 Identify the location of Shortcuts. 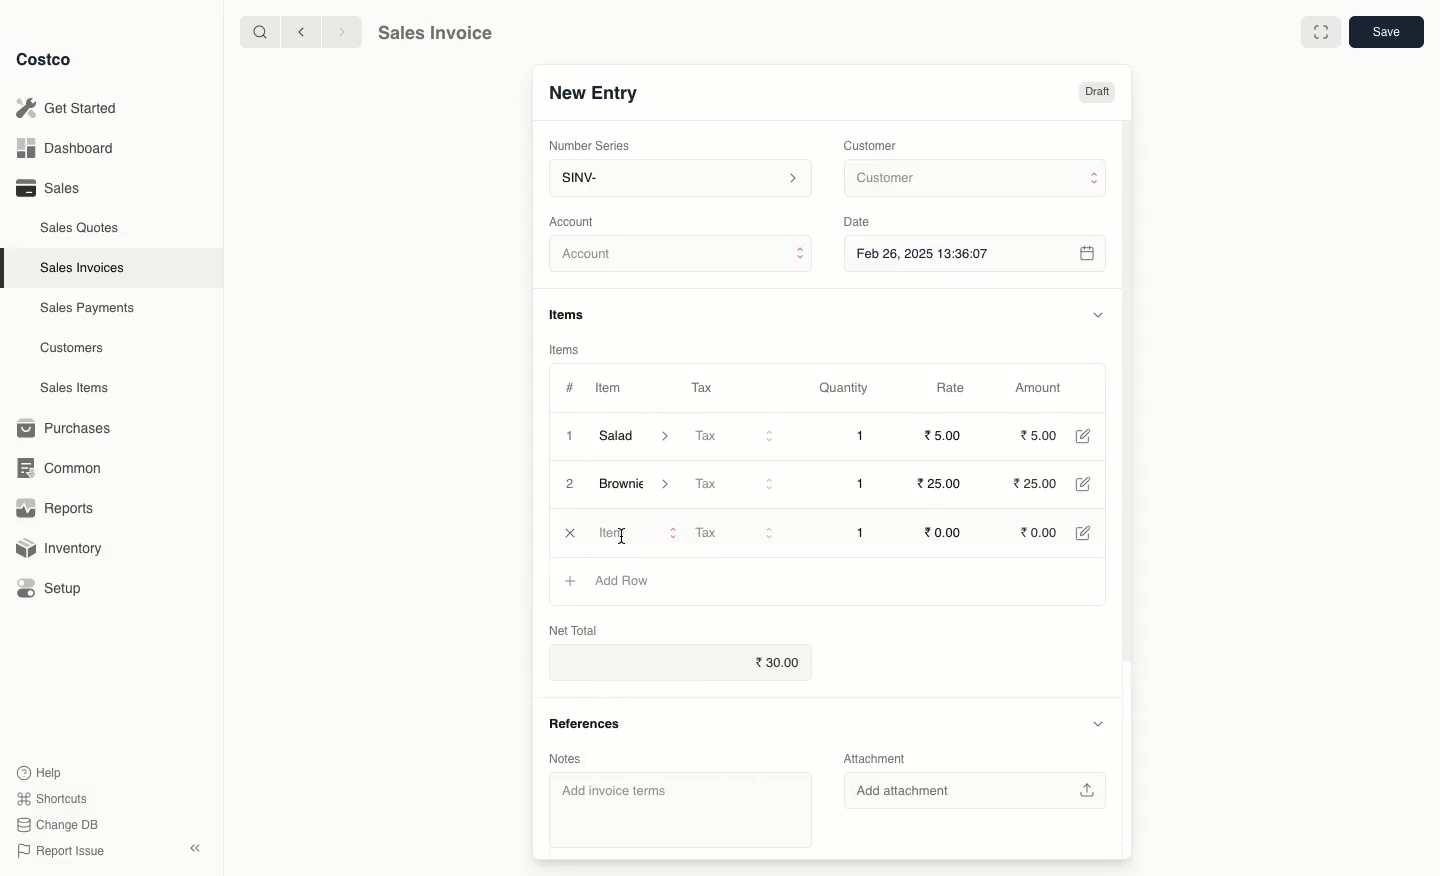
(51, 799).